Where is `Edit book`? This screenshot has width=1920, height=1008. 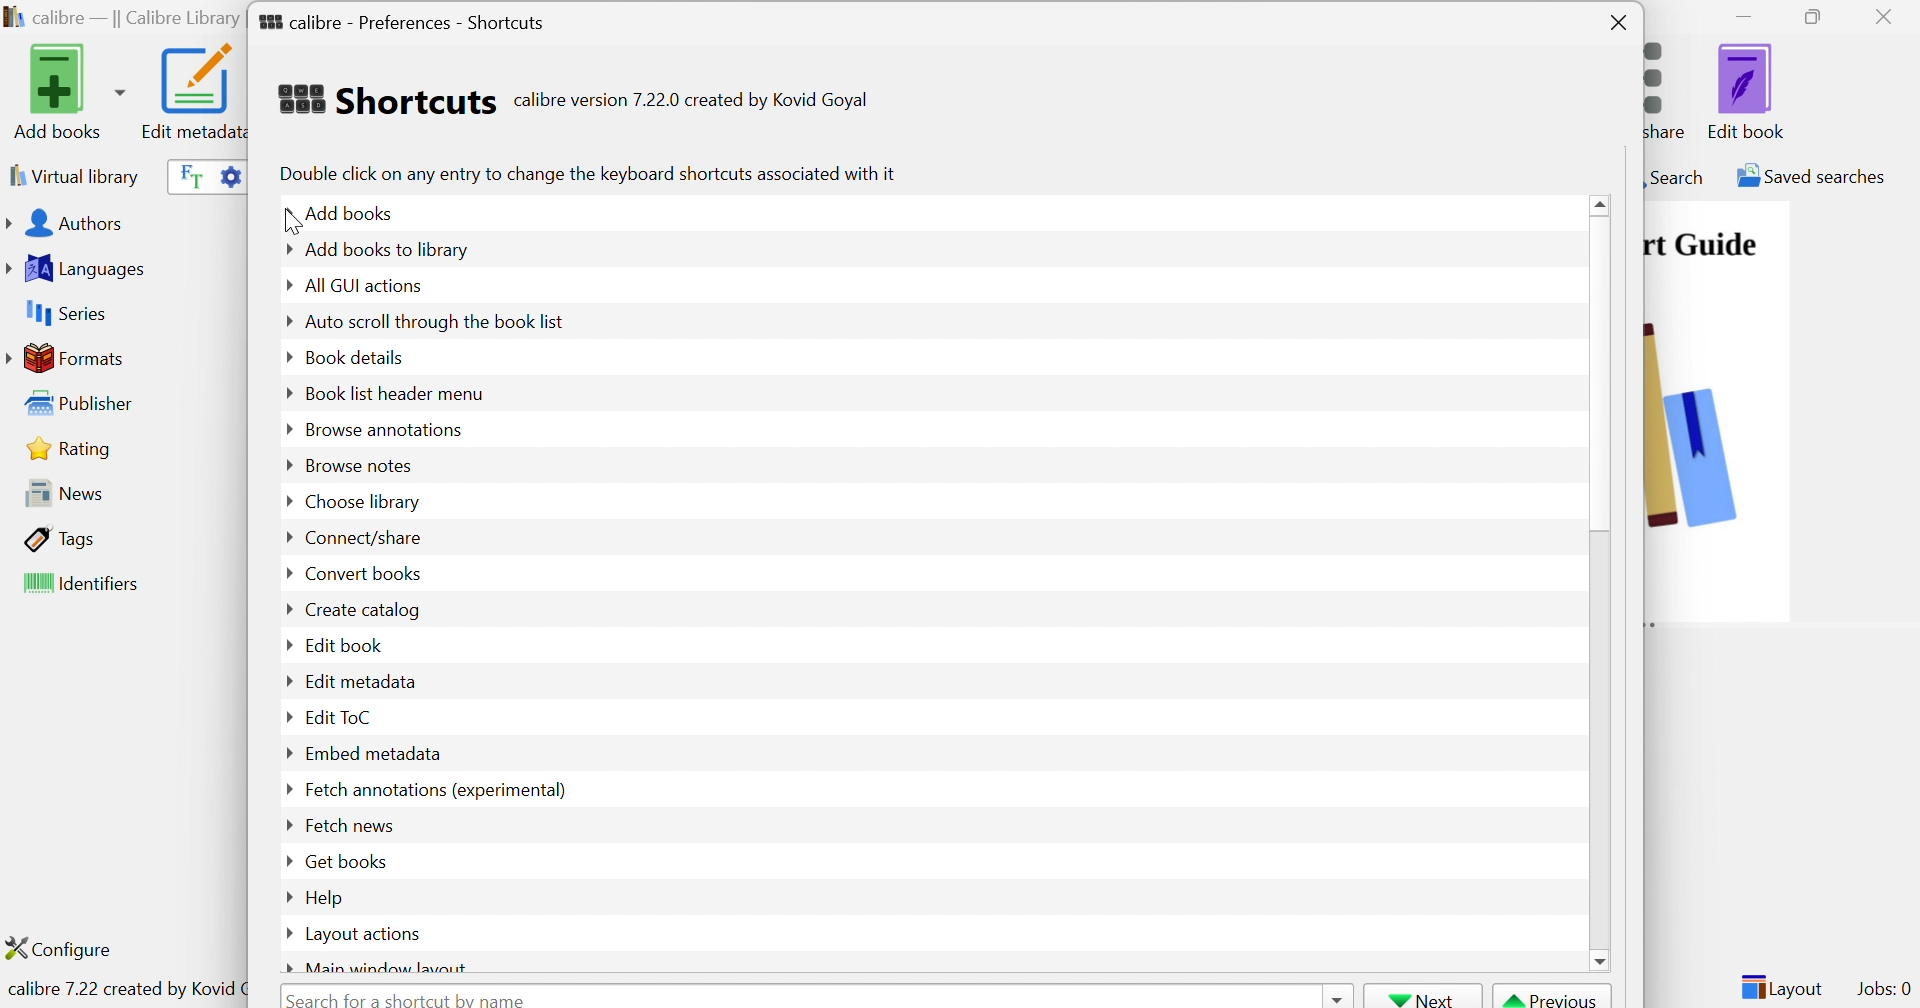 Edit book is located at coordinates (346, 644).